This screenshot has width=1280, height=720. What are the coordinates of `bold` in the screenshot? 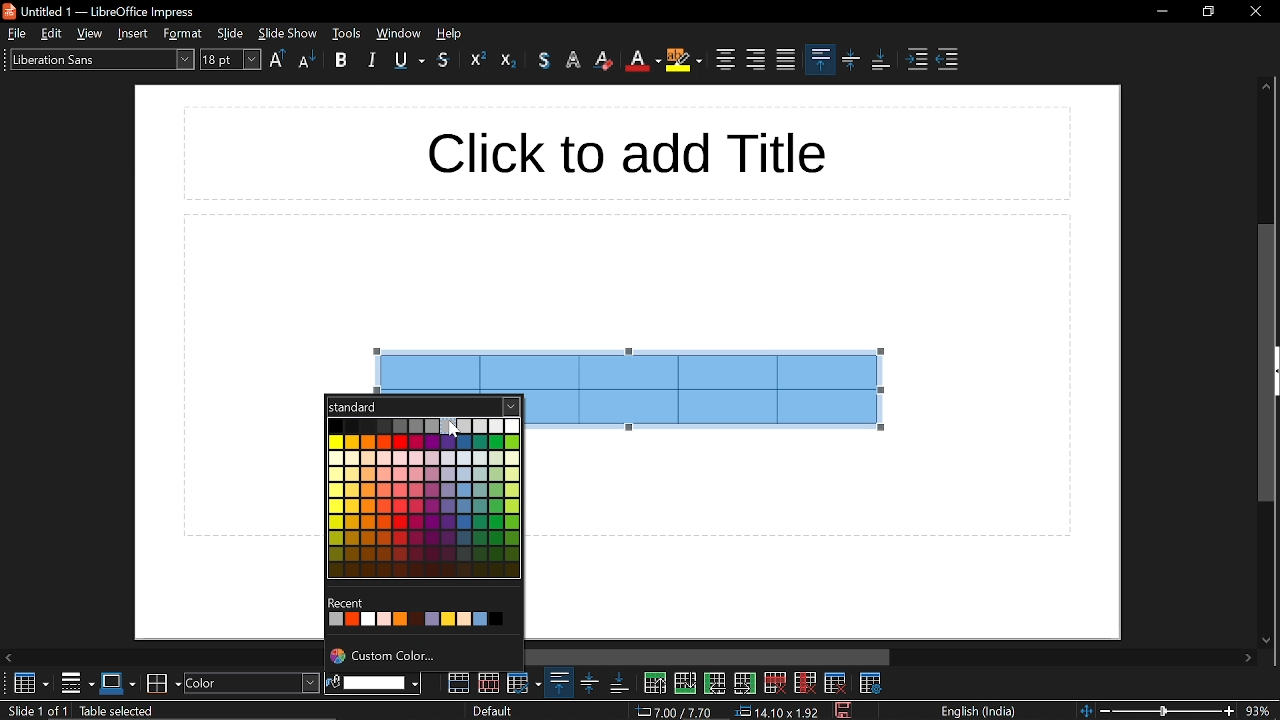 It's located at (341, 59).